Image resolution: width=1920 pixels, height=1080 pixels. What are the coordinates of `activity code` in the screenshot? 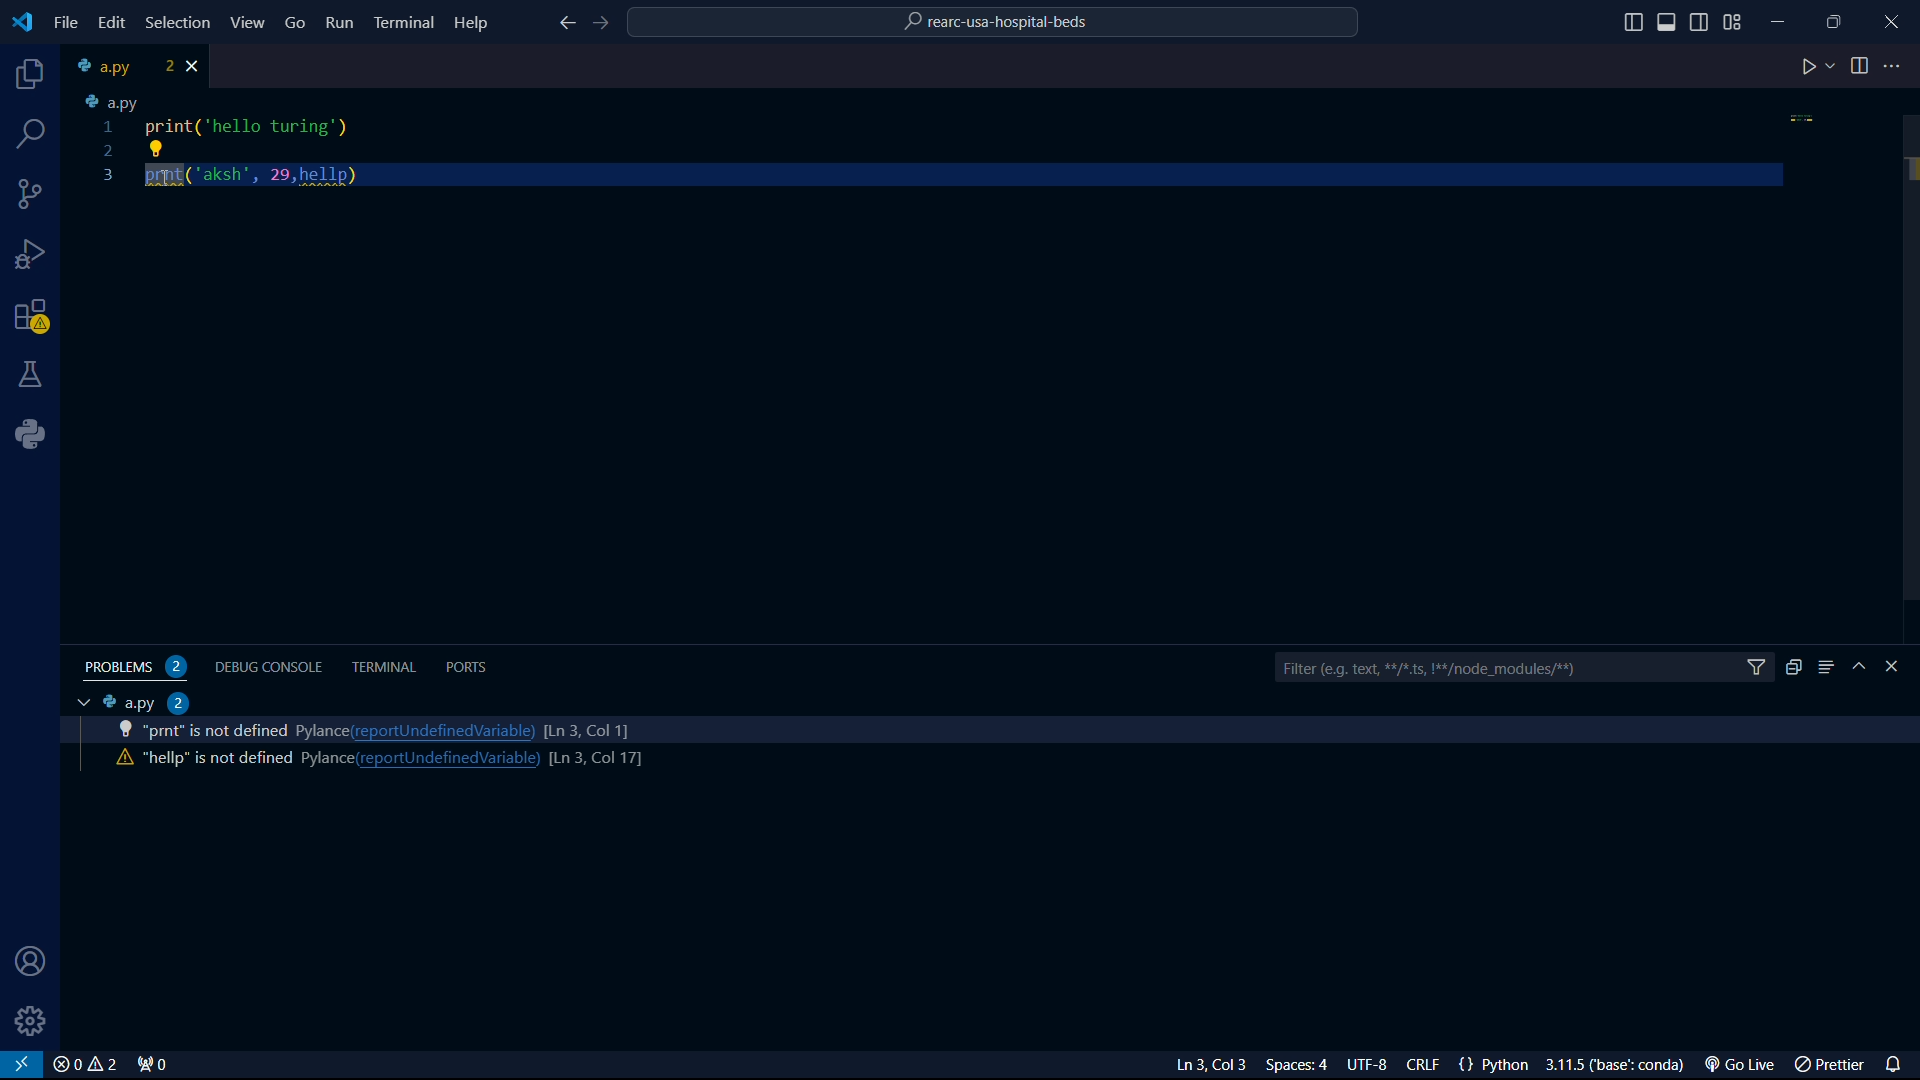 It's located at (215, 760).